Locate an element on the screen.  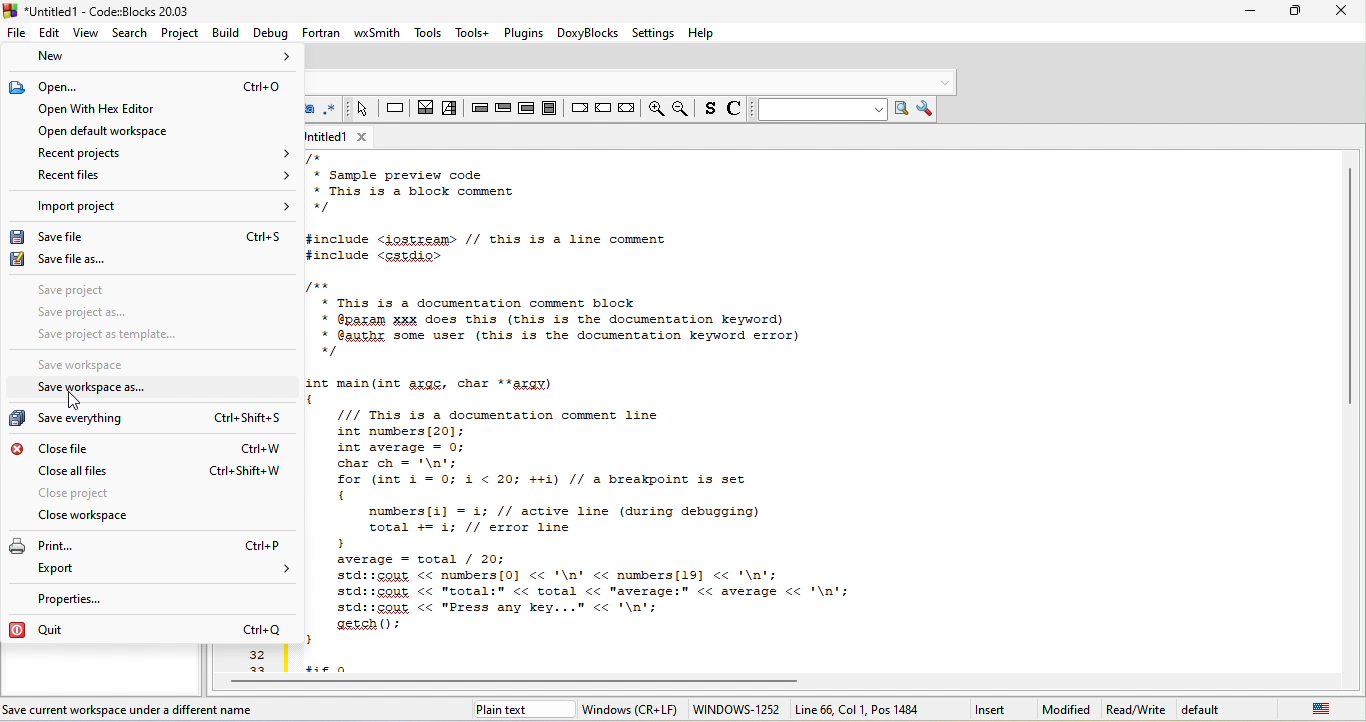
entry is located at coordinates (480, 111).